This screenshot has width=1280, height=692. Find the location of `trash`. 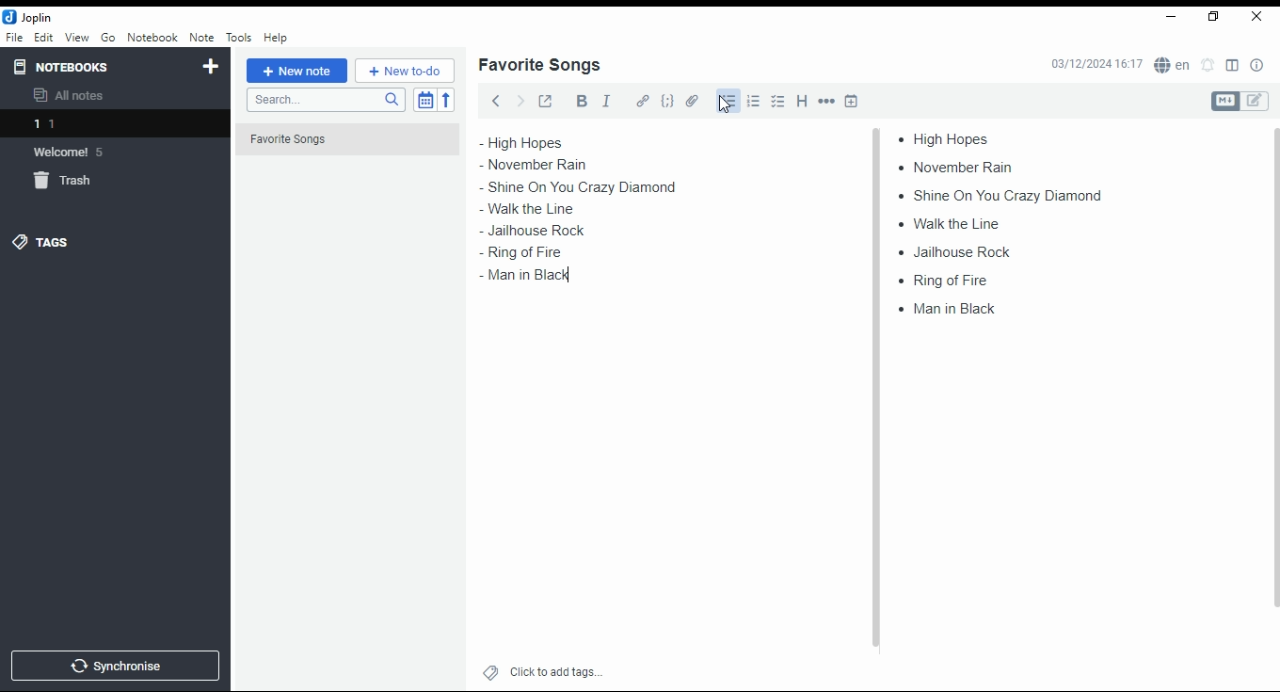

trash is located at coordinates (74, 184).